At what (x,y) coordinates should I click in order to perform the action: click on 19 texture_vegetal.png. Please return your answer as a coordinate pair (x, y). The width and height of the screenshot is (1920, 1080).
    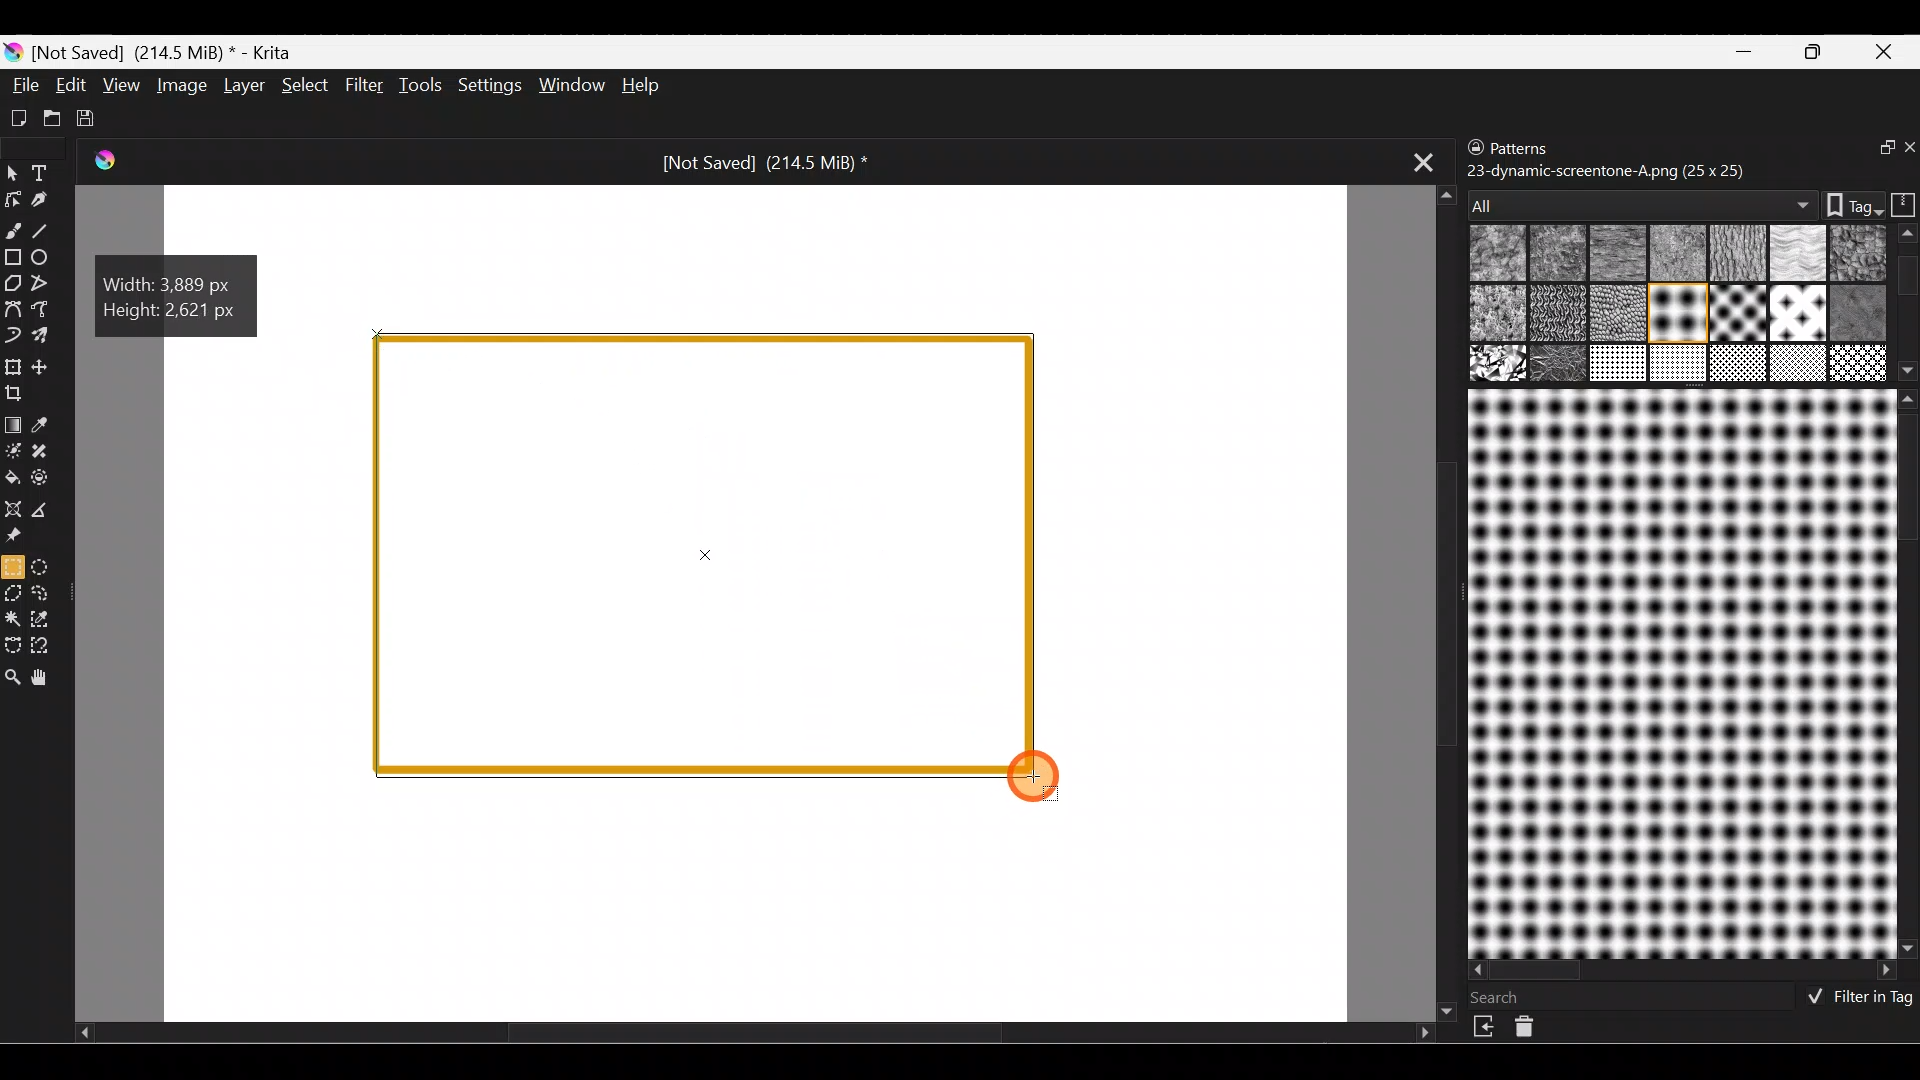
    Looking at the image, I should click on (1860, 363).